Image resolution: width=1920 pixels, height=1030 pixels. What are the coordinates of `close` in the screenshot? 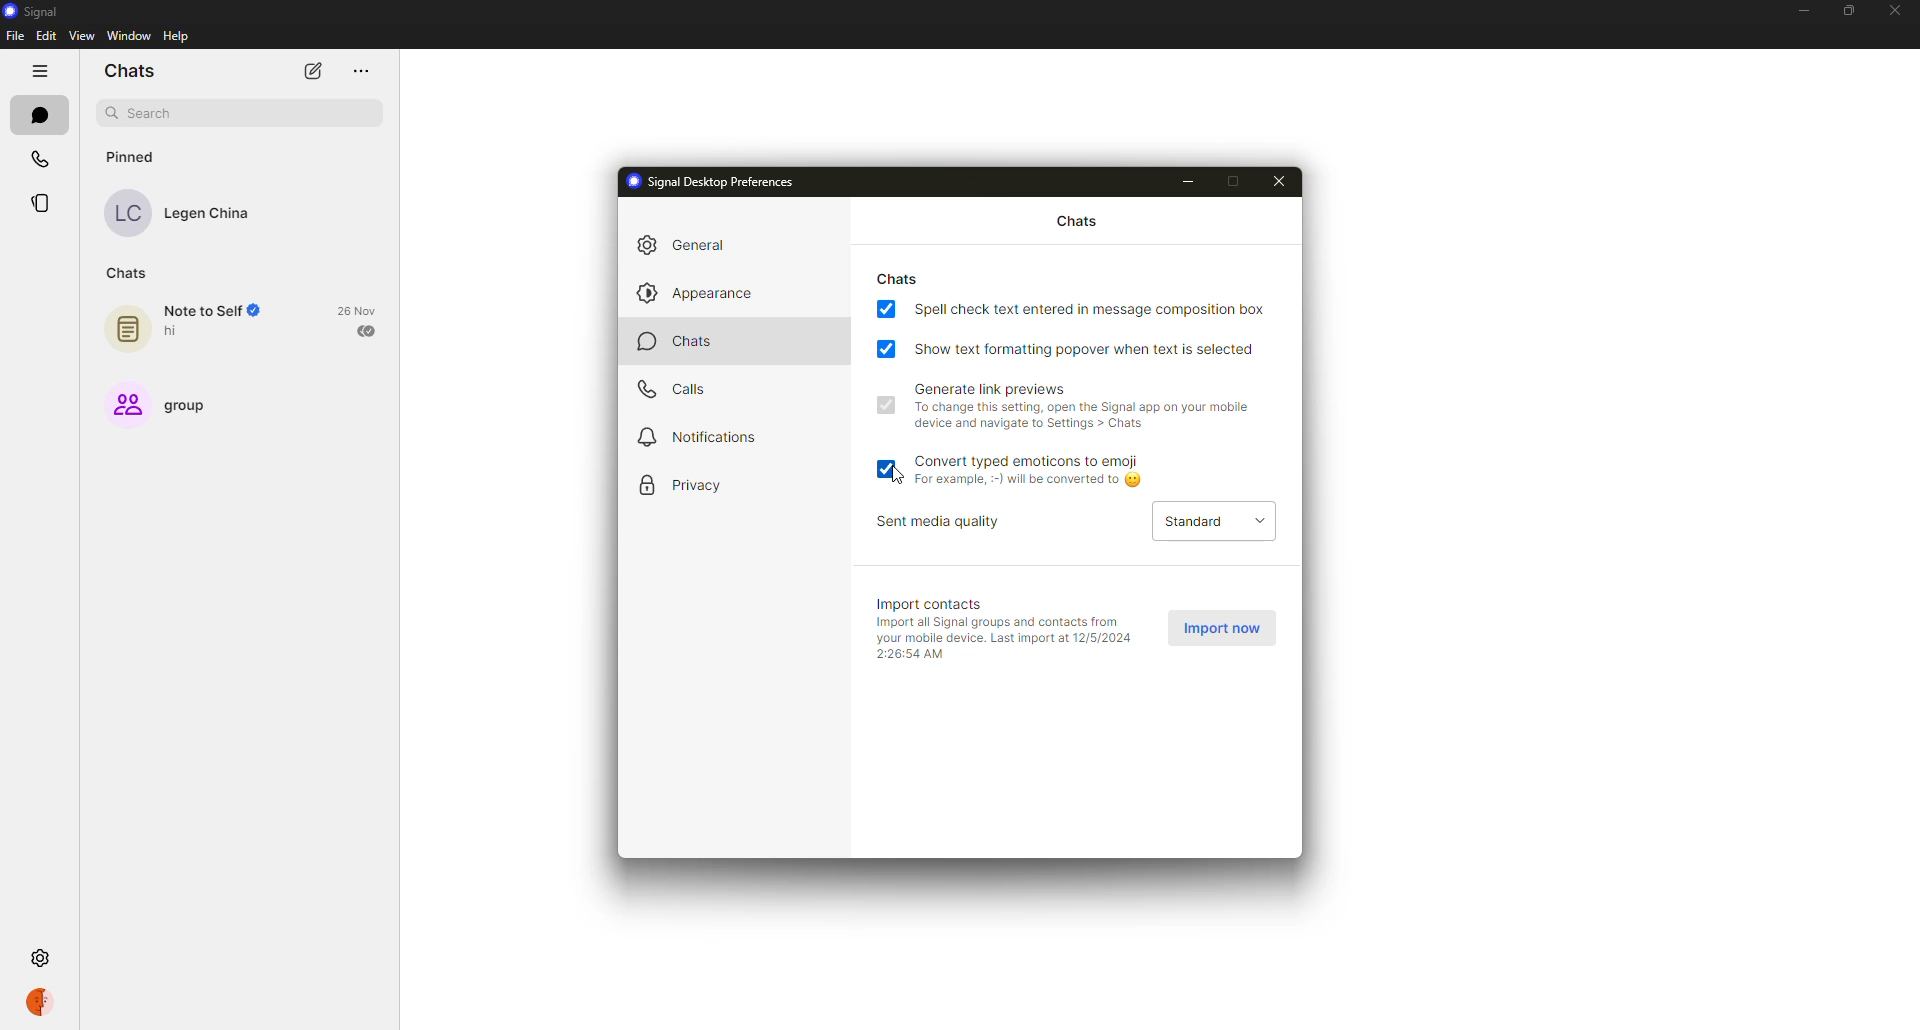 It's located at (1896, 12).